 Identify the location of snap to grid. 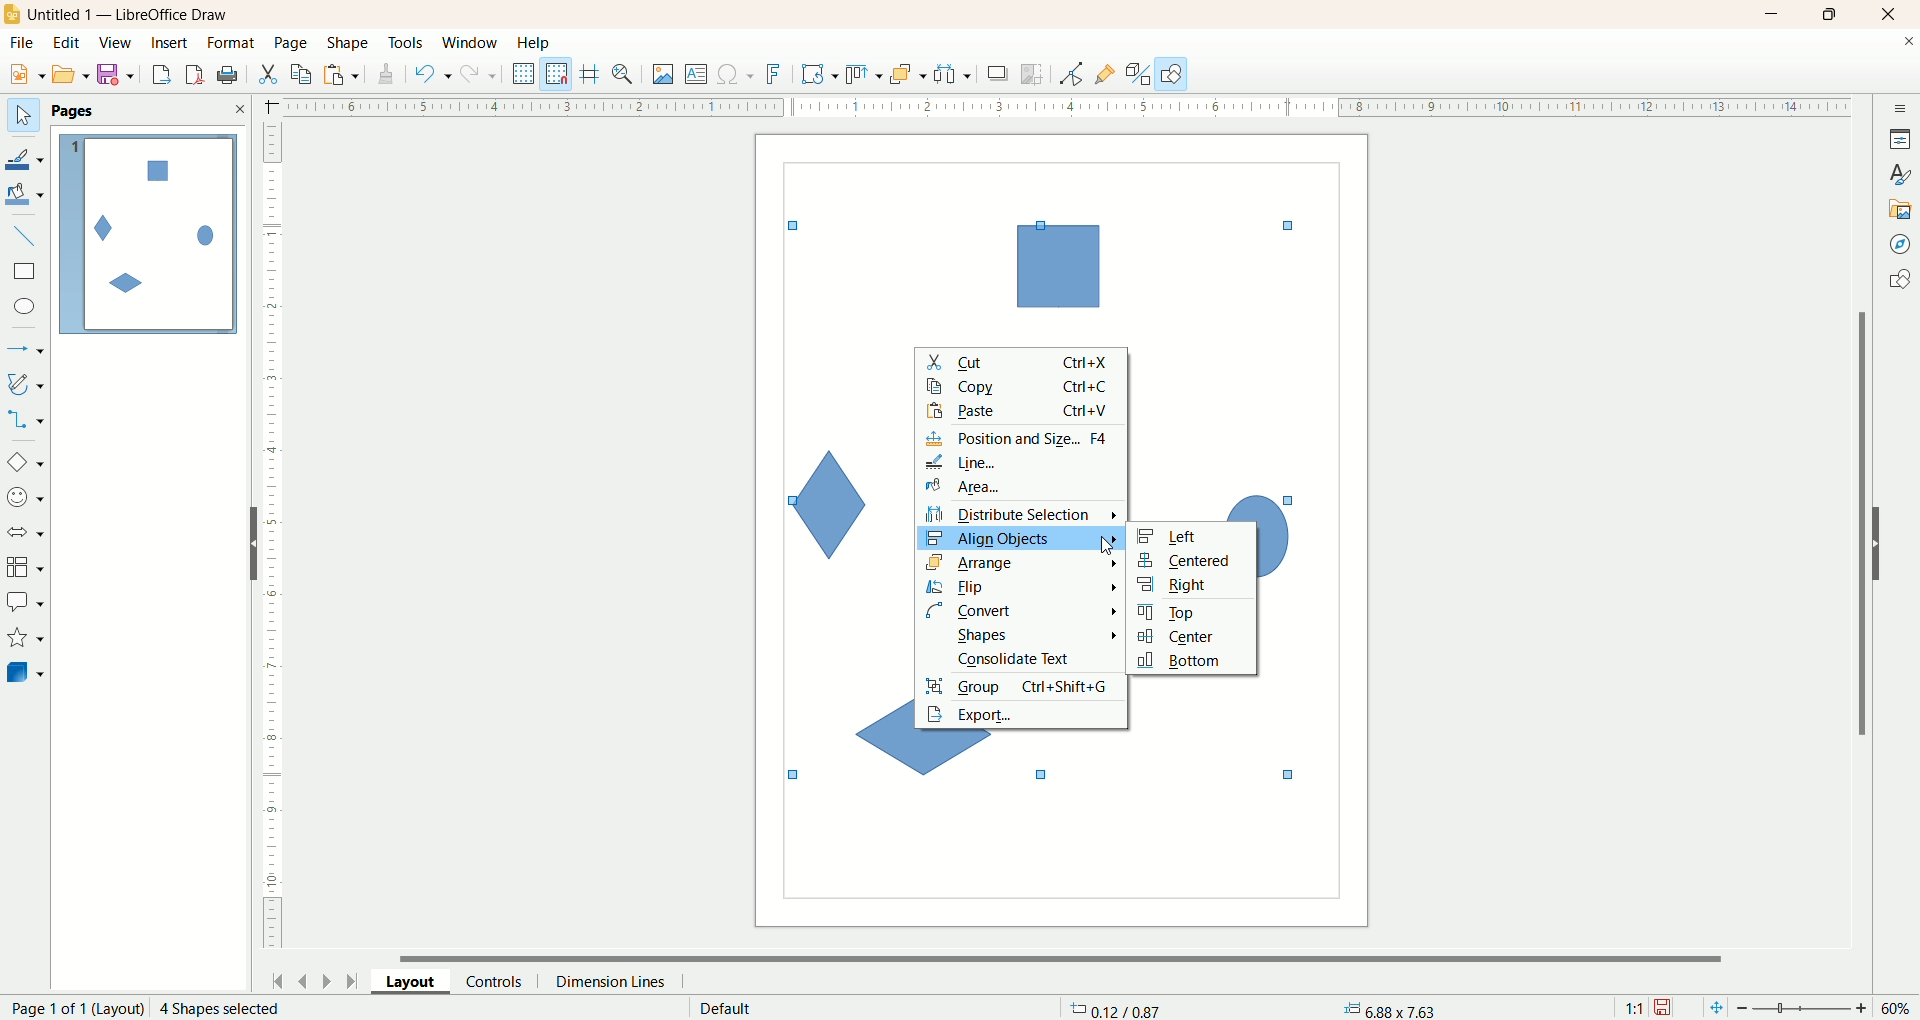
(561, 74).